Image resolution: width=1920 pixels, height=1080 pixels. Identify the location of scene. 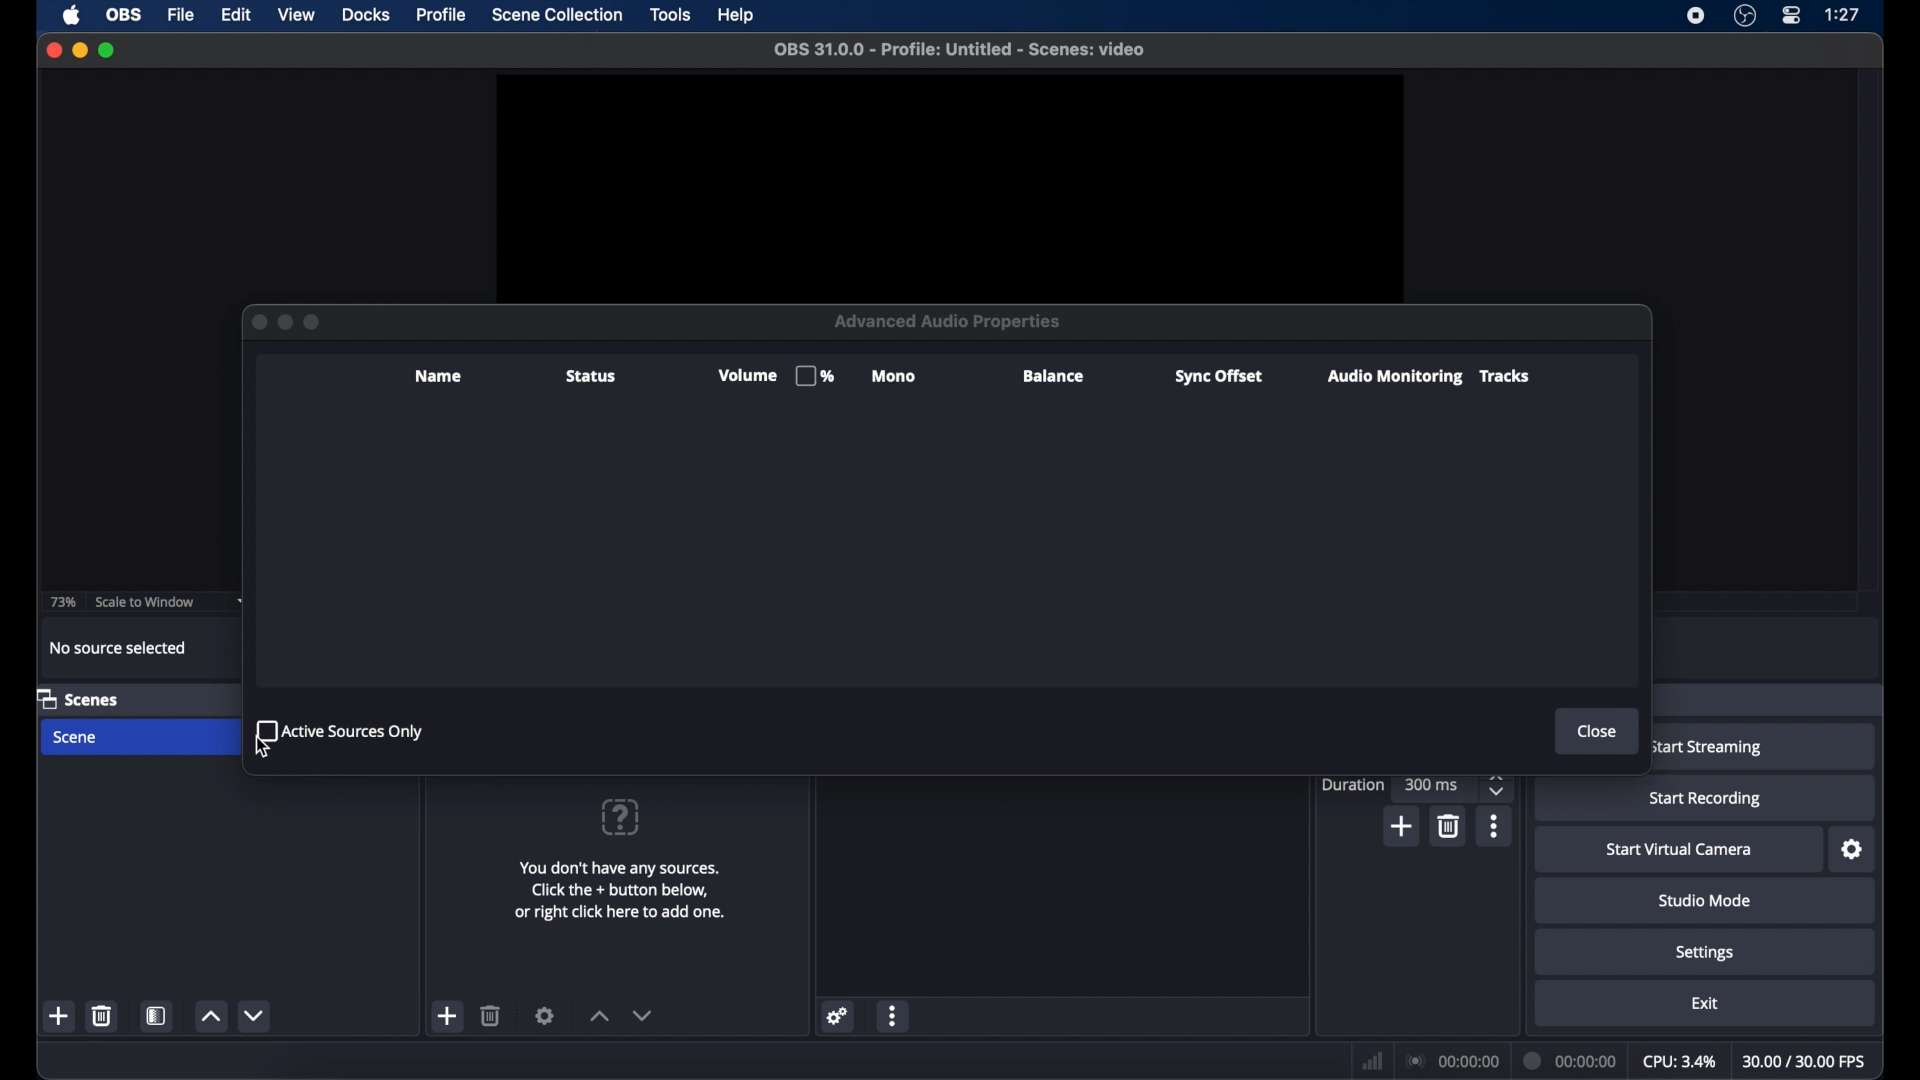
(77, 738).